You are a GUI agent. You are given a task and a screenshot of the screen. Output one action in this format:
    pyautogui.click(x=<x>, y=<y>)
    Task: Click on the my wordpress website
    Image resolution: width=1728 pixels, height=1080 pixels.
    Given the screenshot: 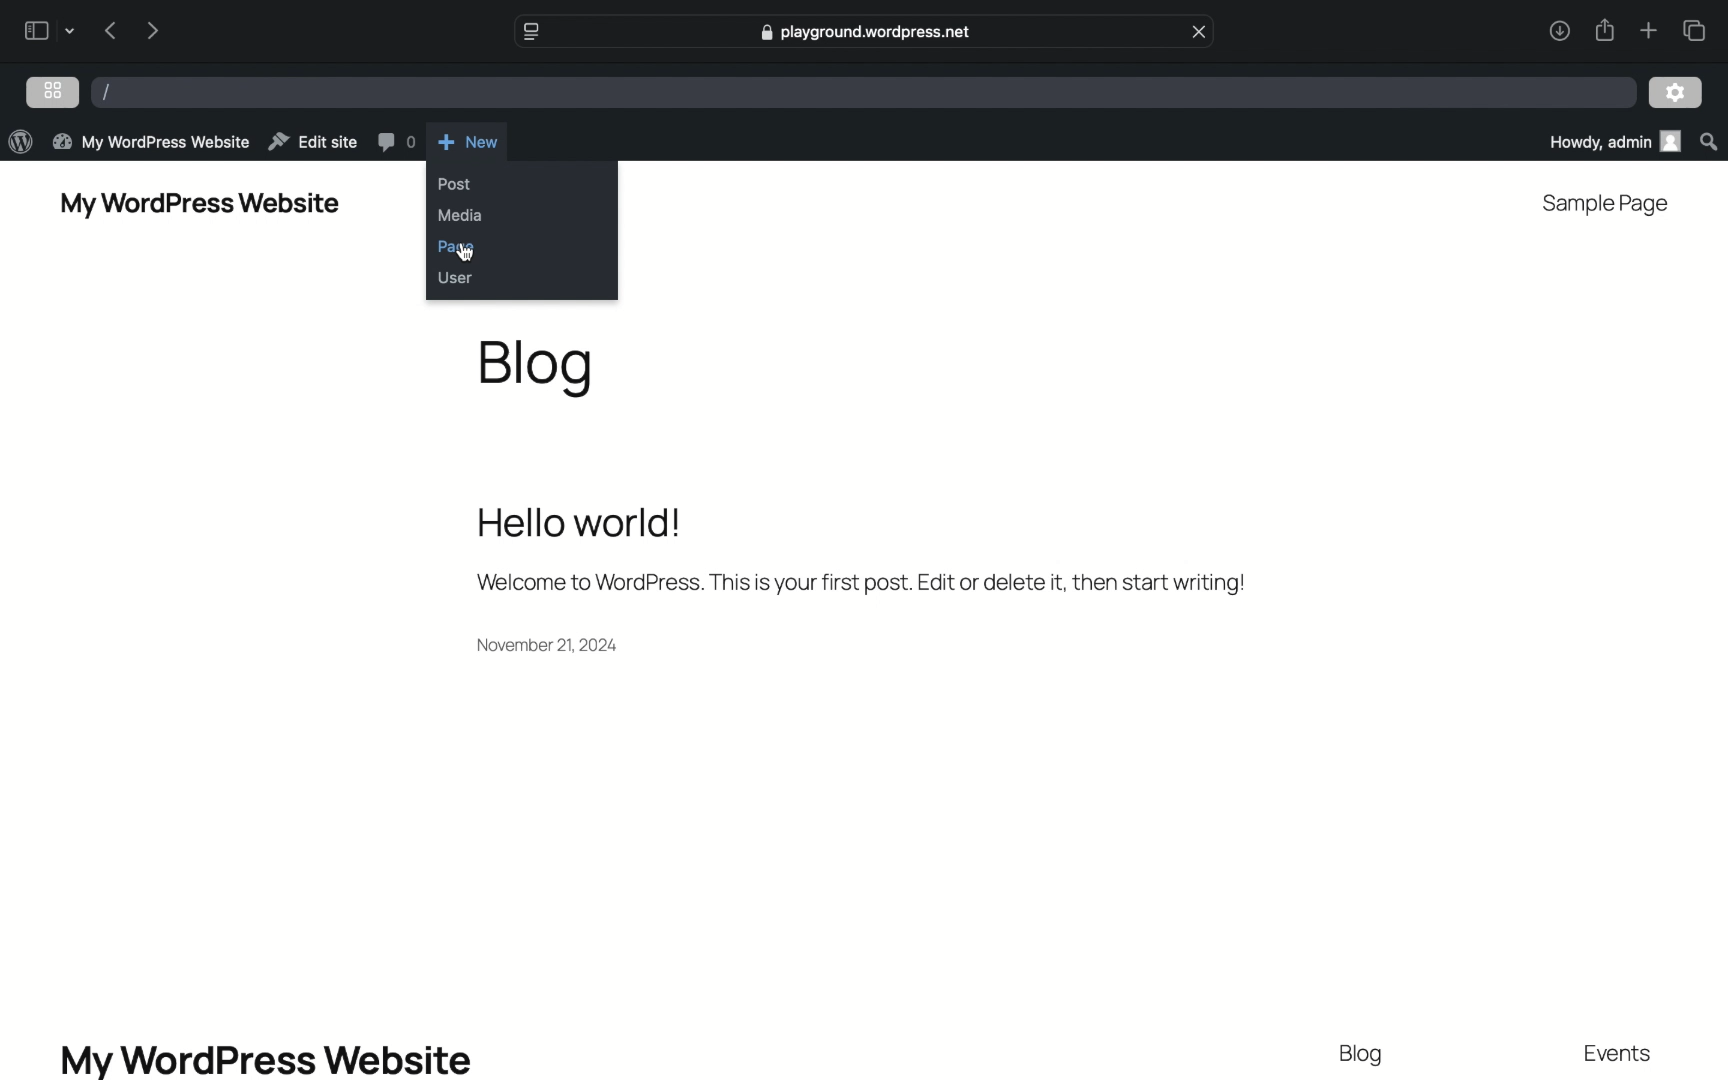 What is the action you would take?
    pyautogui.click(x=201, y=206)
    